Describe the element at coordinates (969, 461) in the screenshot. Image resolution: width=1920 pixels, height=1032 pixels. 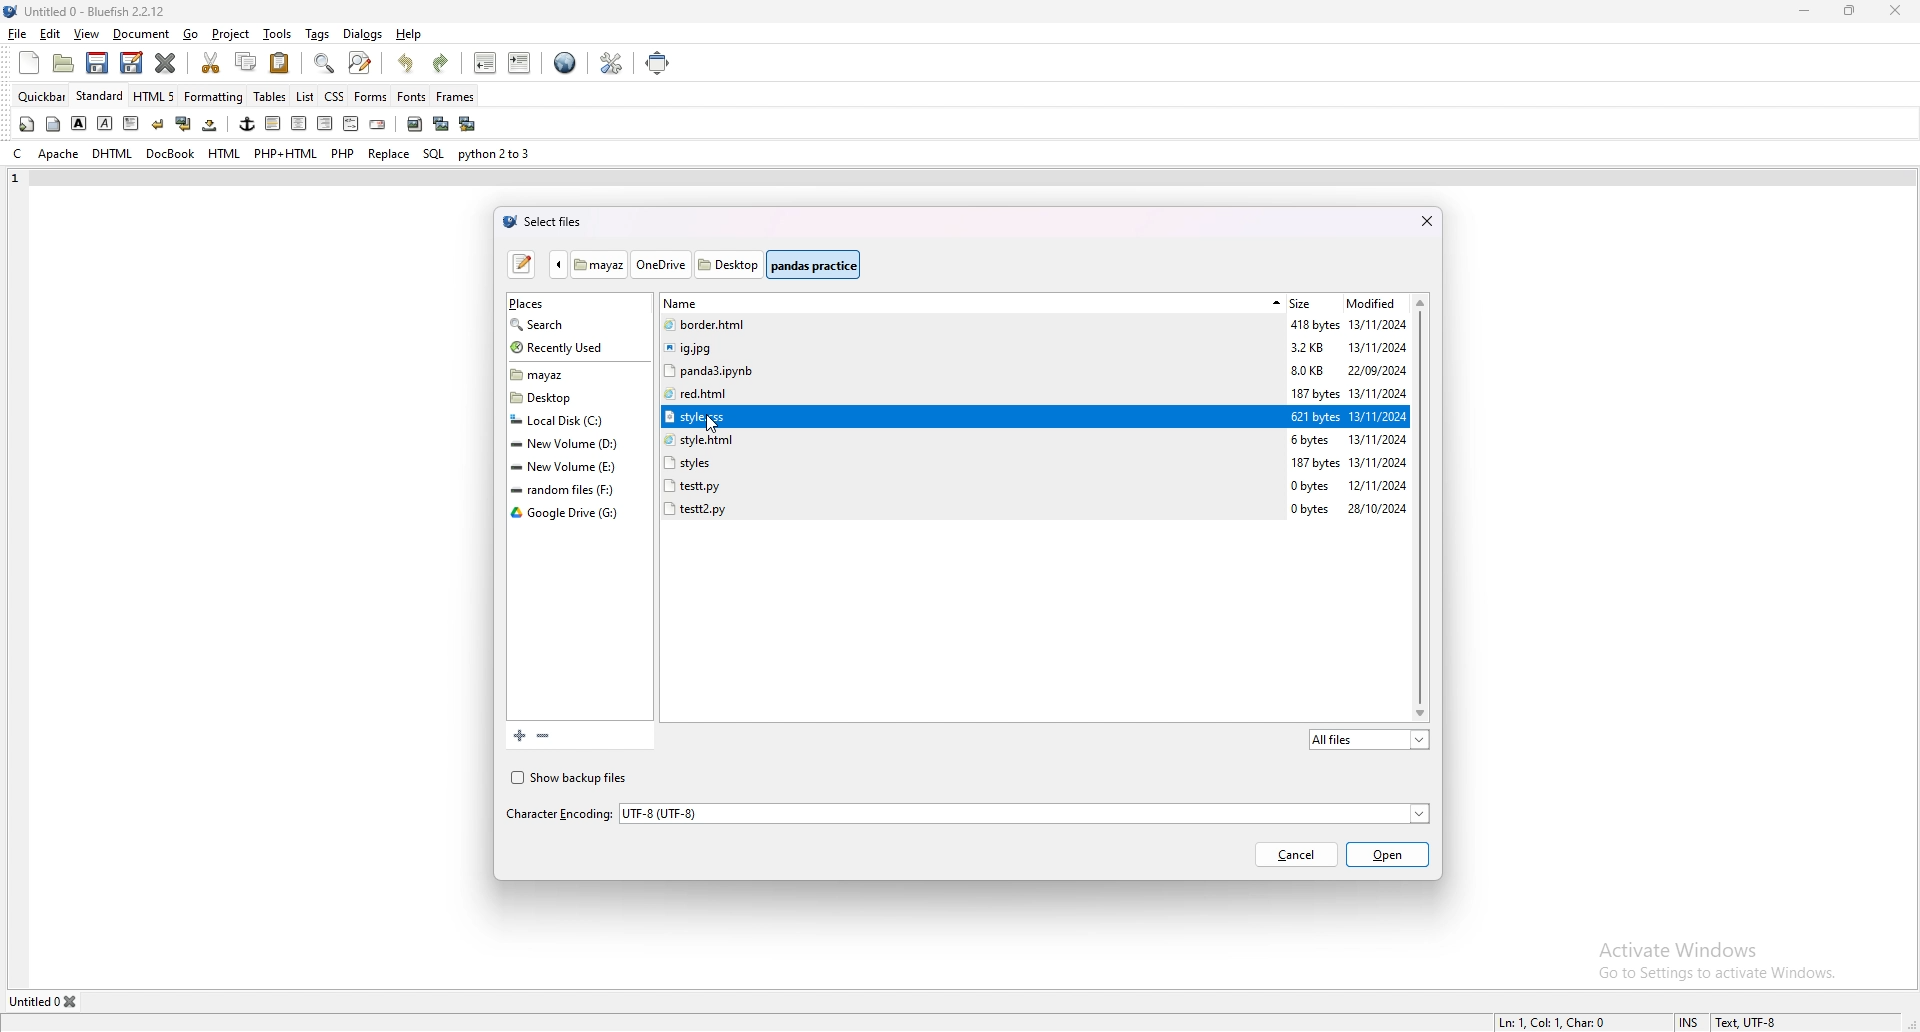
I see `file` at that location.